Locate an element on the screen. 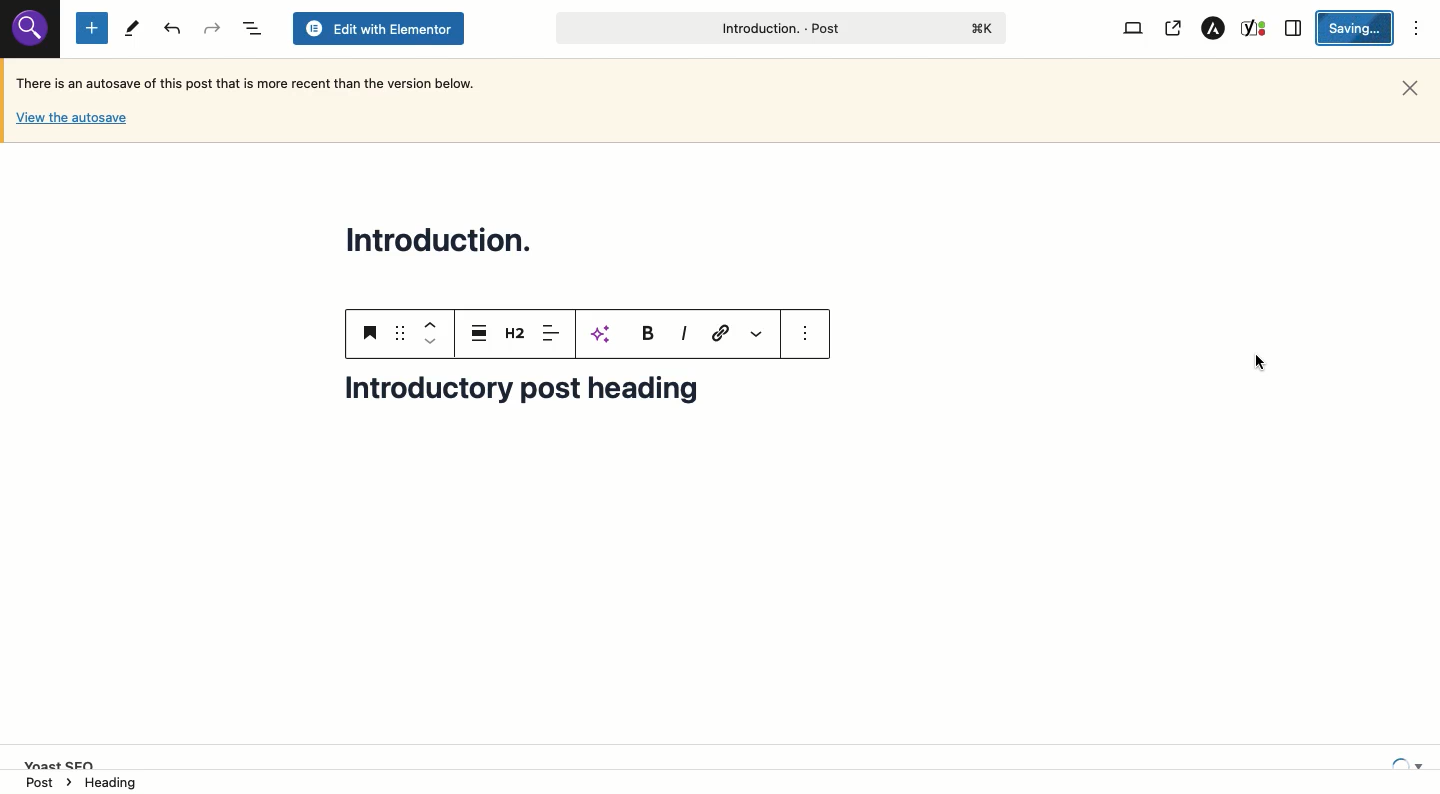 This screenshot has height=794, width=1440. AI is located at coordinates (604, 334).